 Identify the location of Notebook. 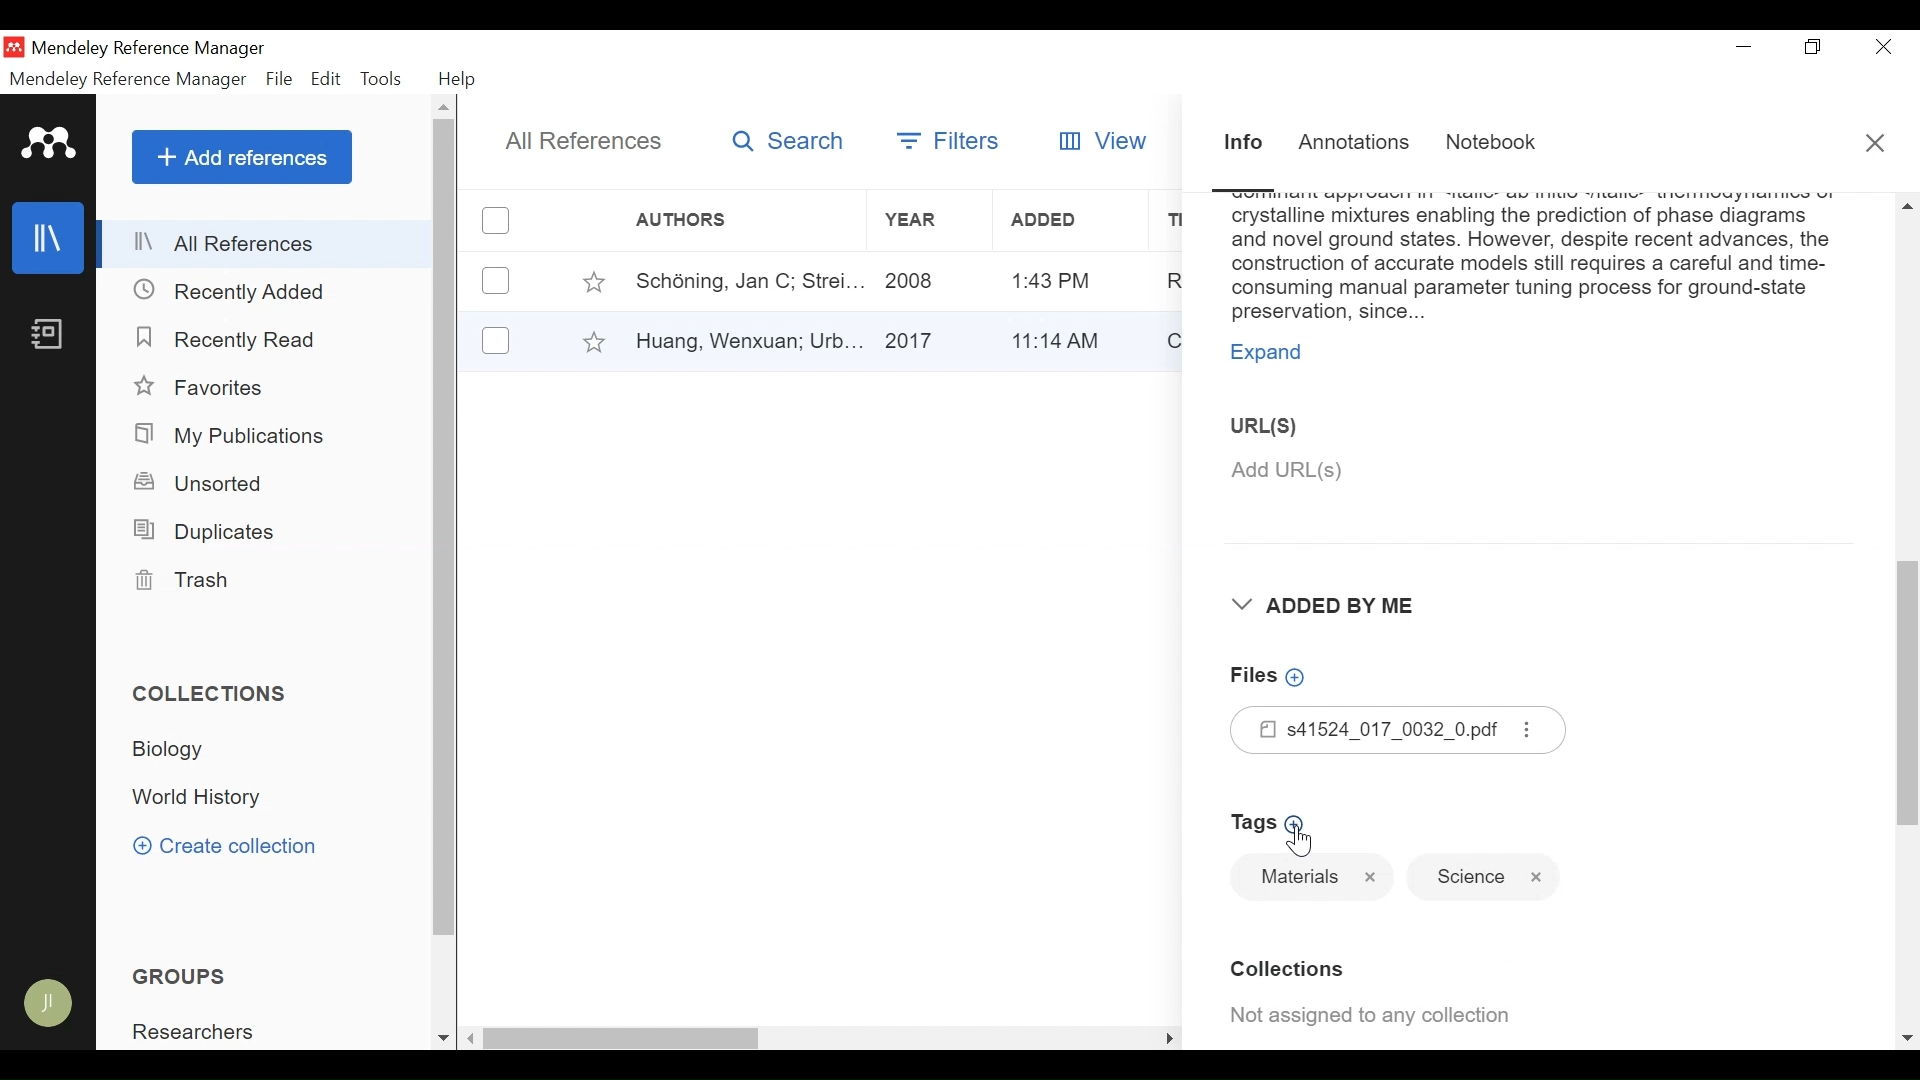
(47, 333).